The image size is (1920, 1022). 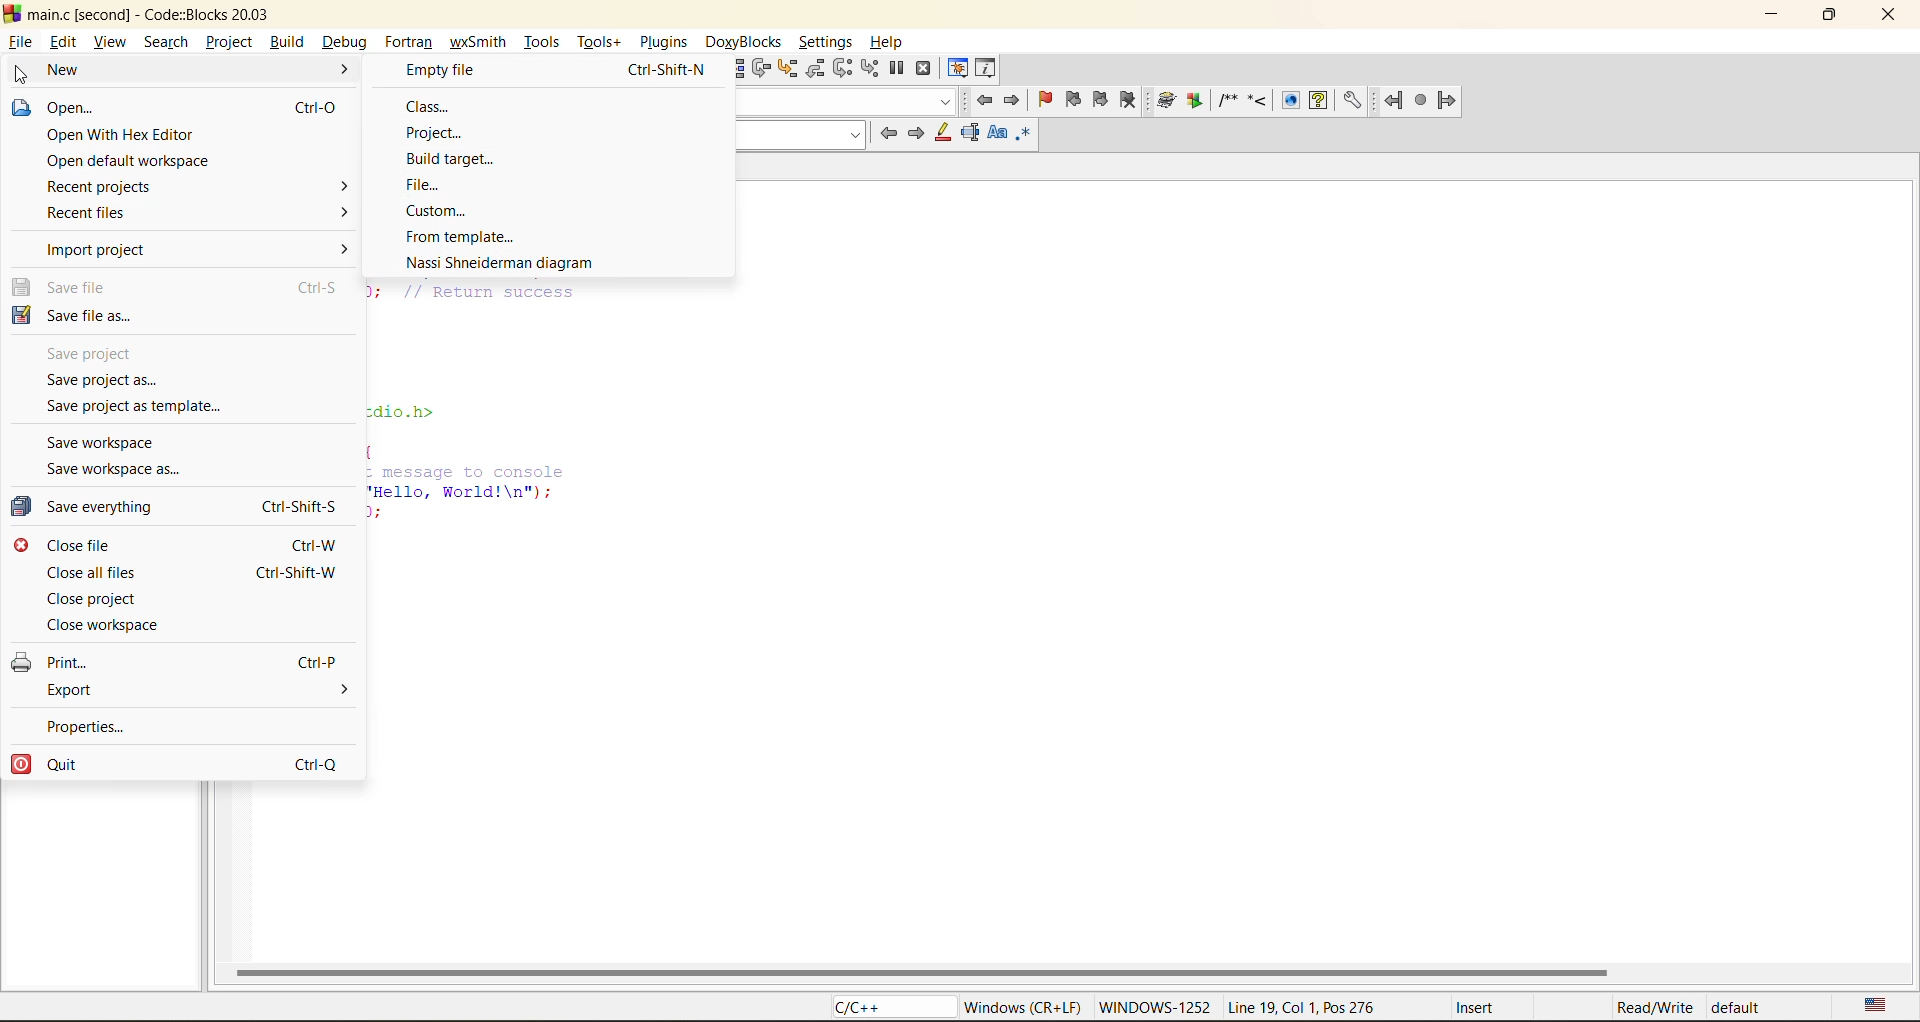 What do you see at coordinates (103, 623) in the screenshot?
I see `close workspace` at bounding box center [103, 623].